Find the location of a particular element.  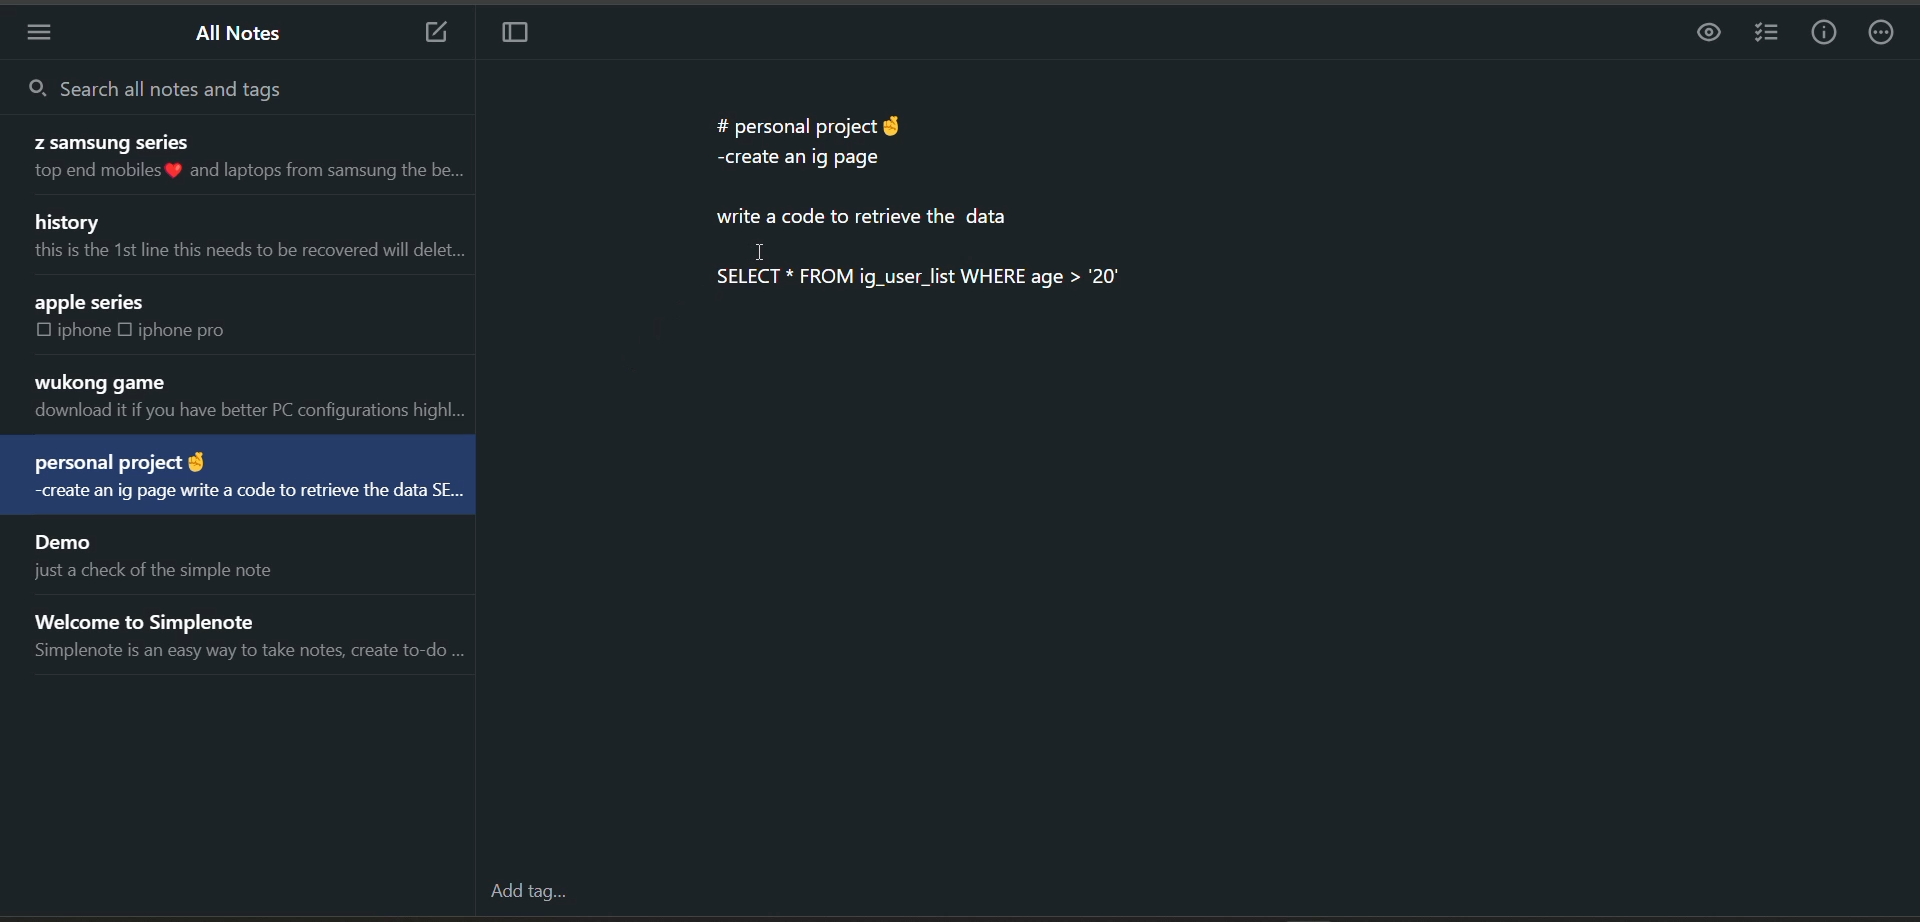

# personal project &
-create an ig page
write a code to retrieve the data
I
SELECT * FROM ig_user_list WHERE age > '20" is located at coordinates (919, 209).